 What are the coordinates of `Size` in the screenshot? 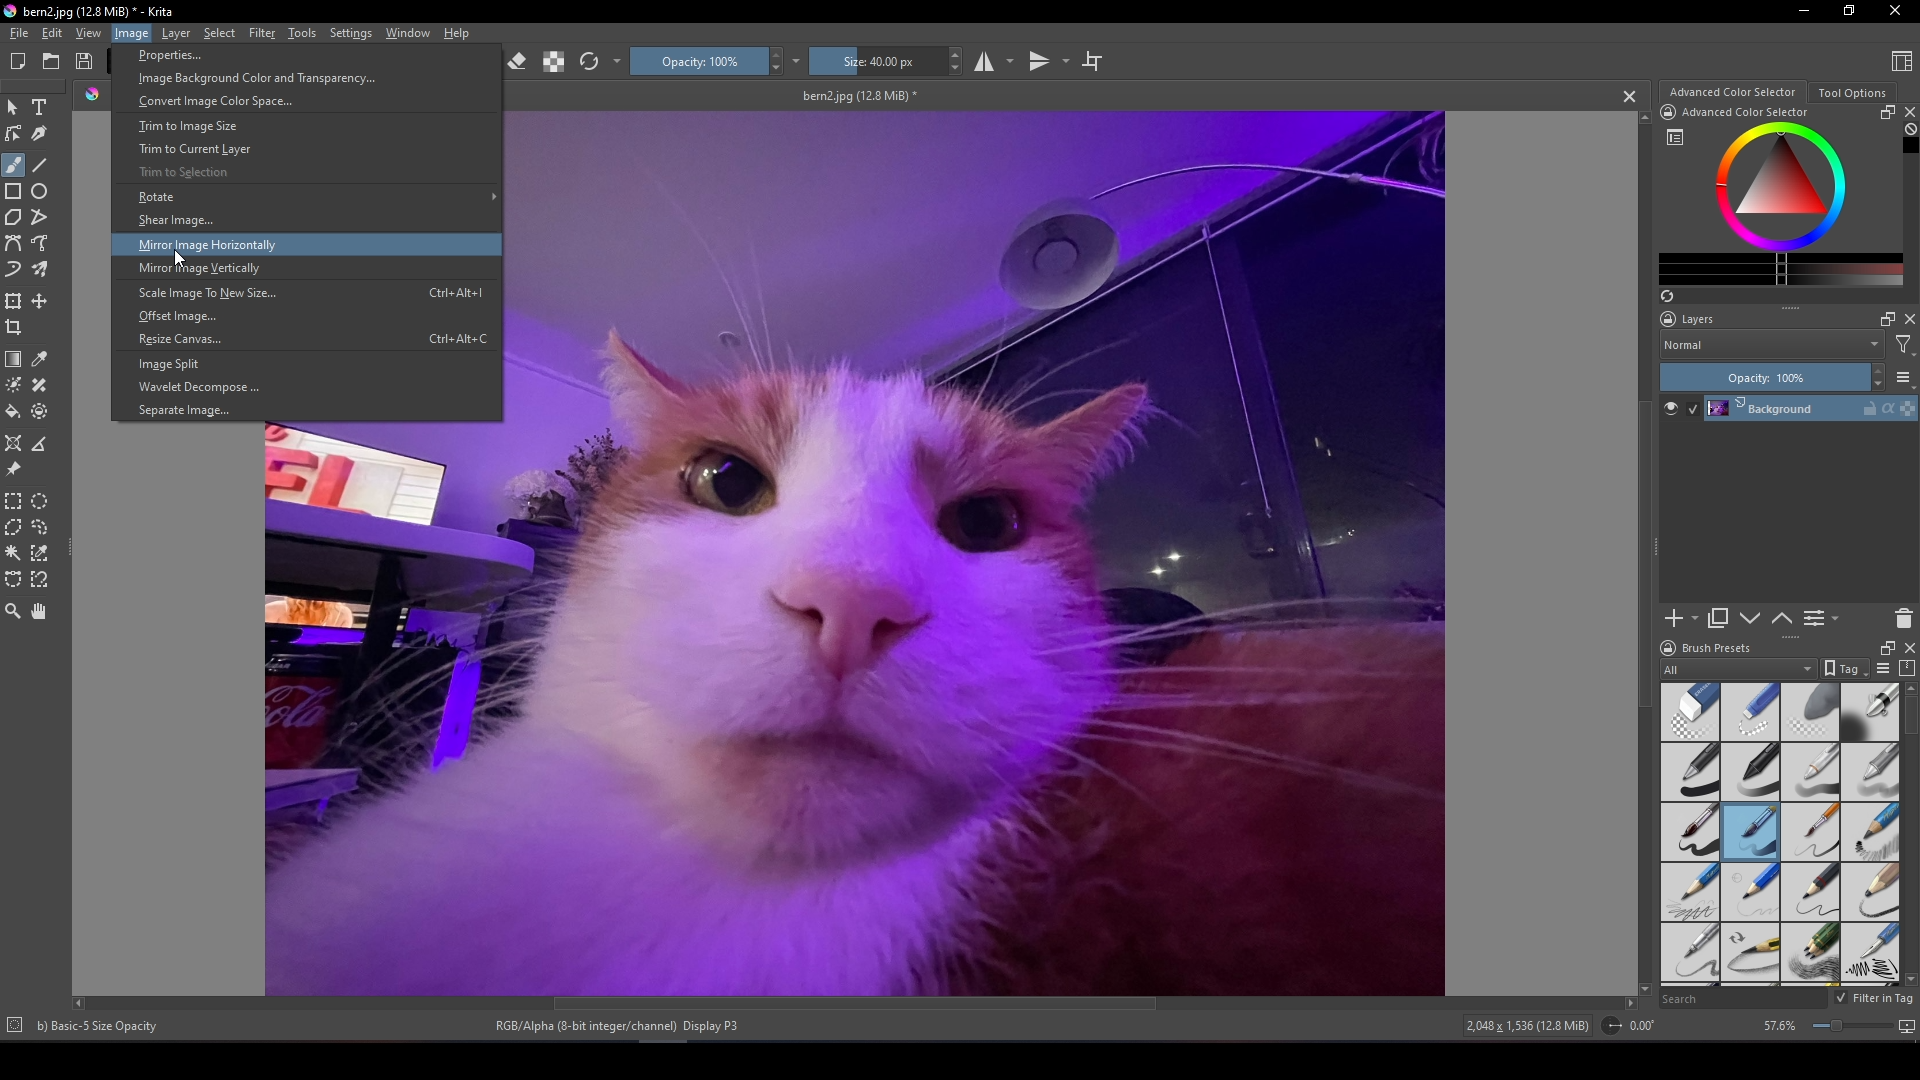 It's located at (889, 61).